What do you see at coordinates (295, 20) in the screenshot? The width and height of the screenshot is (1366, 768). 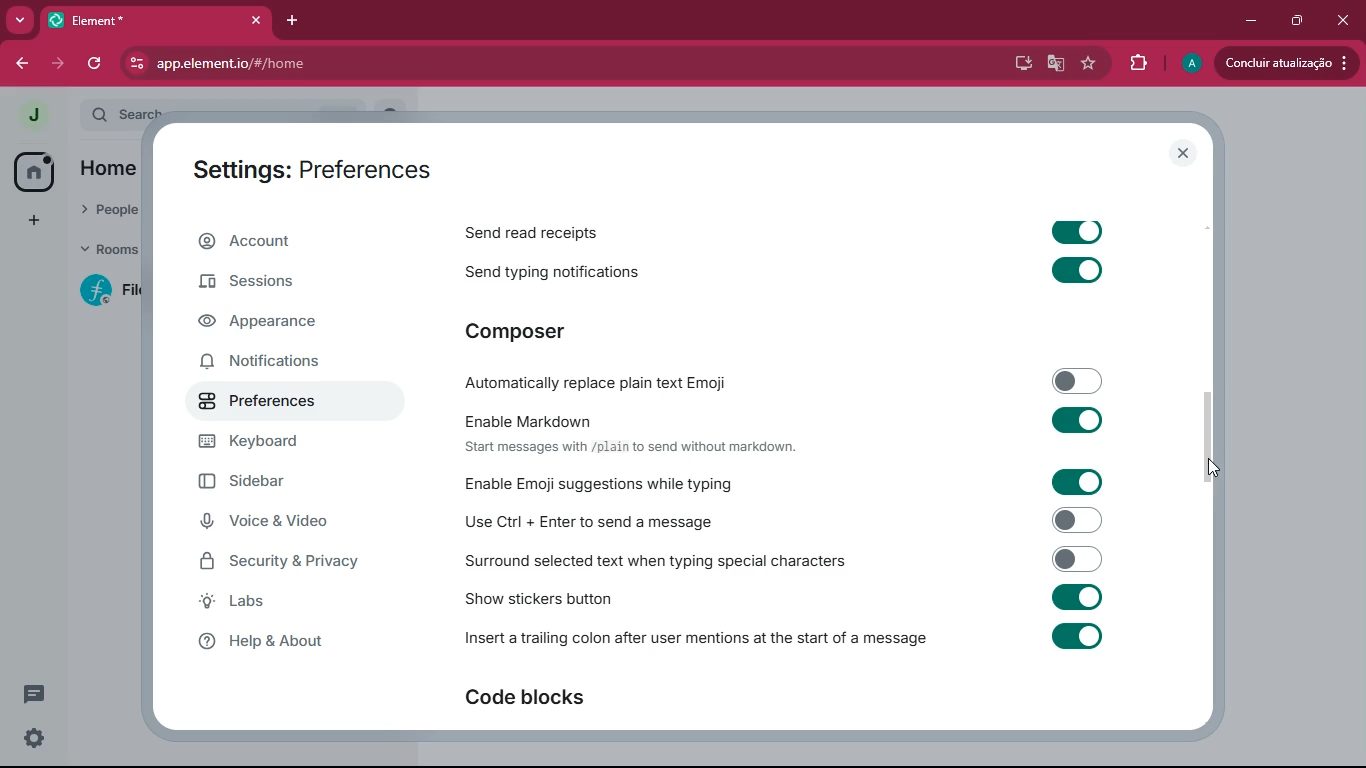 I see `add tab` at bounding box center [295, 20].